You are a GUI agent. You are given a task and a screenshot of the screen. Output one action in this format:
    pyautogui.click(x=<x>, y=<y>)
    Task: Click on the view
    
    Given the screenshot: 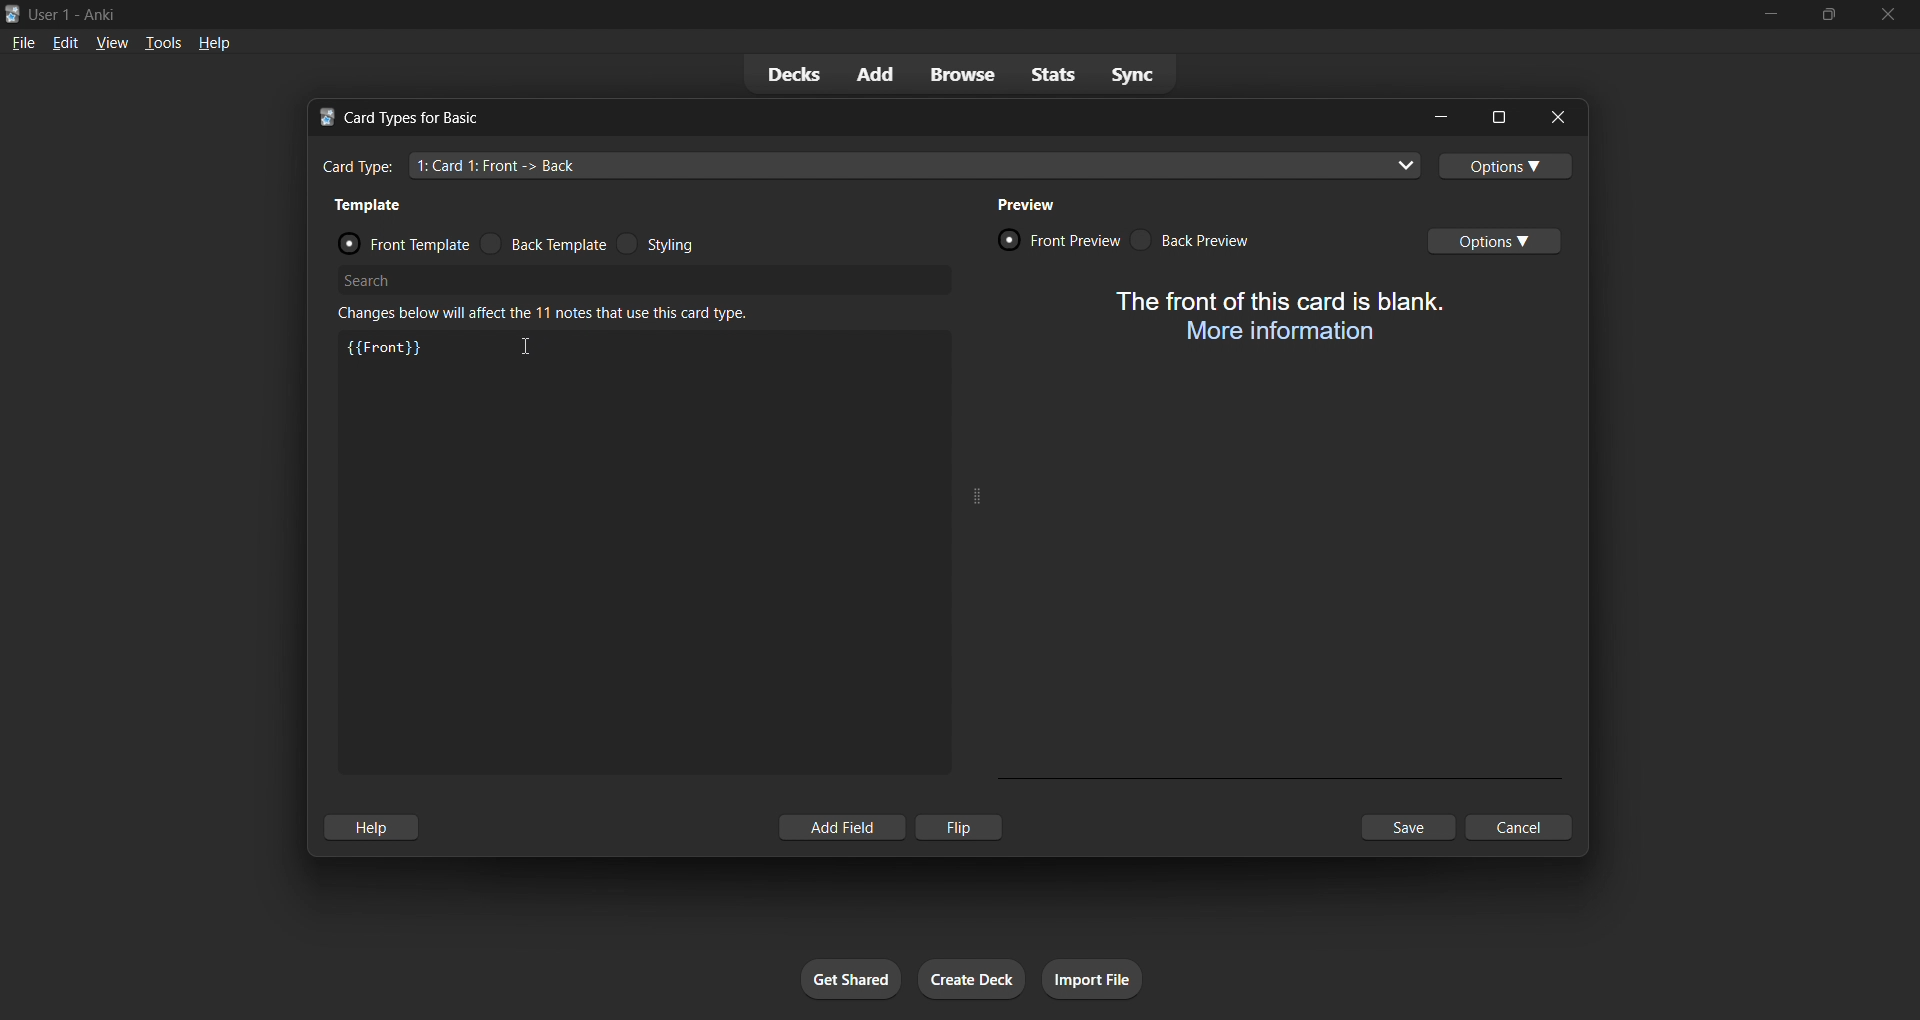 What is the action you would take?
    pyautogui.click(x=108, y=42)
    